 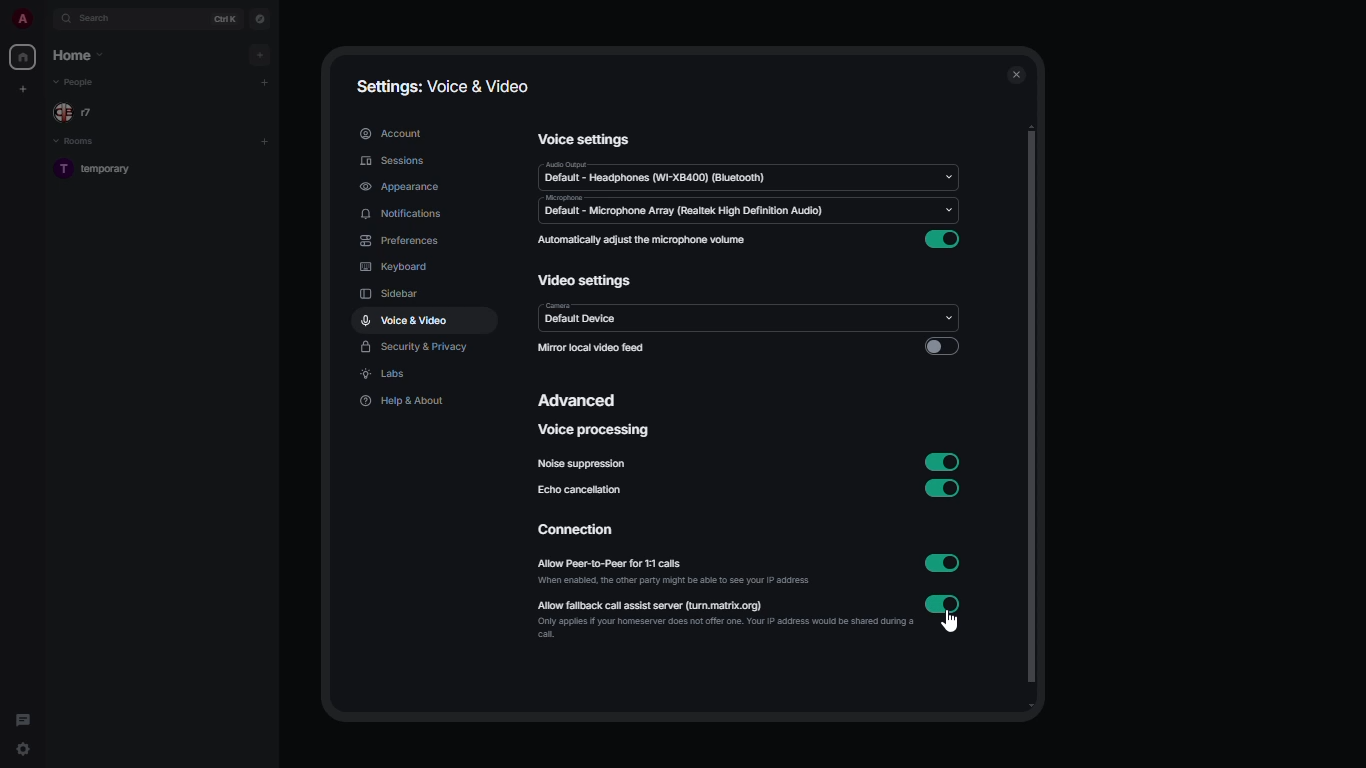 What do you see at coordinates (392, 264) in the screenshot?
I see `keyboard` at bounding box center [392, 264].